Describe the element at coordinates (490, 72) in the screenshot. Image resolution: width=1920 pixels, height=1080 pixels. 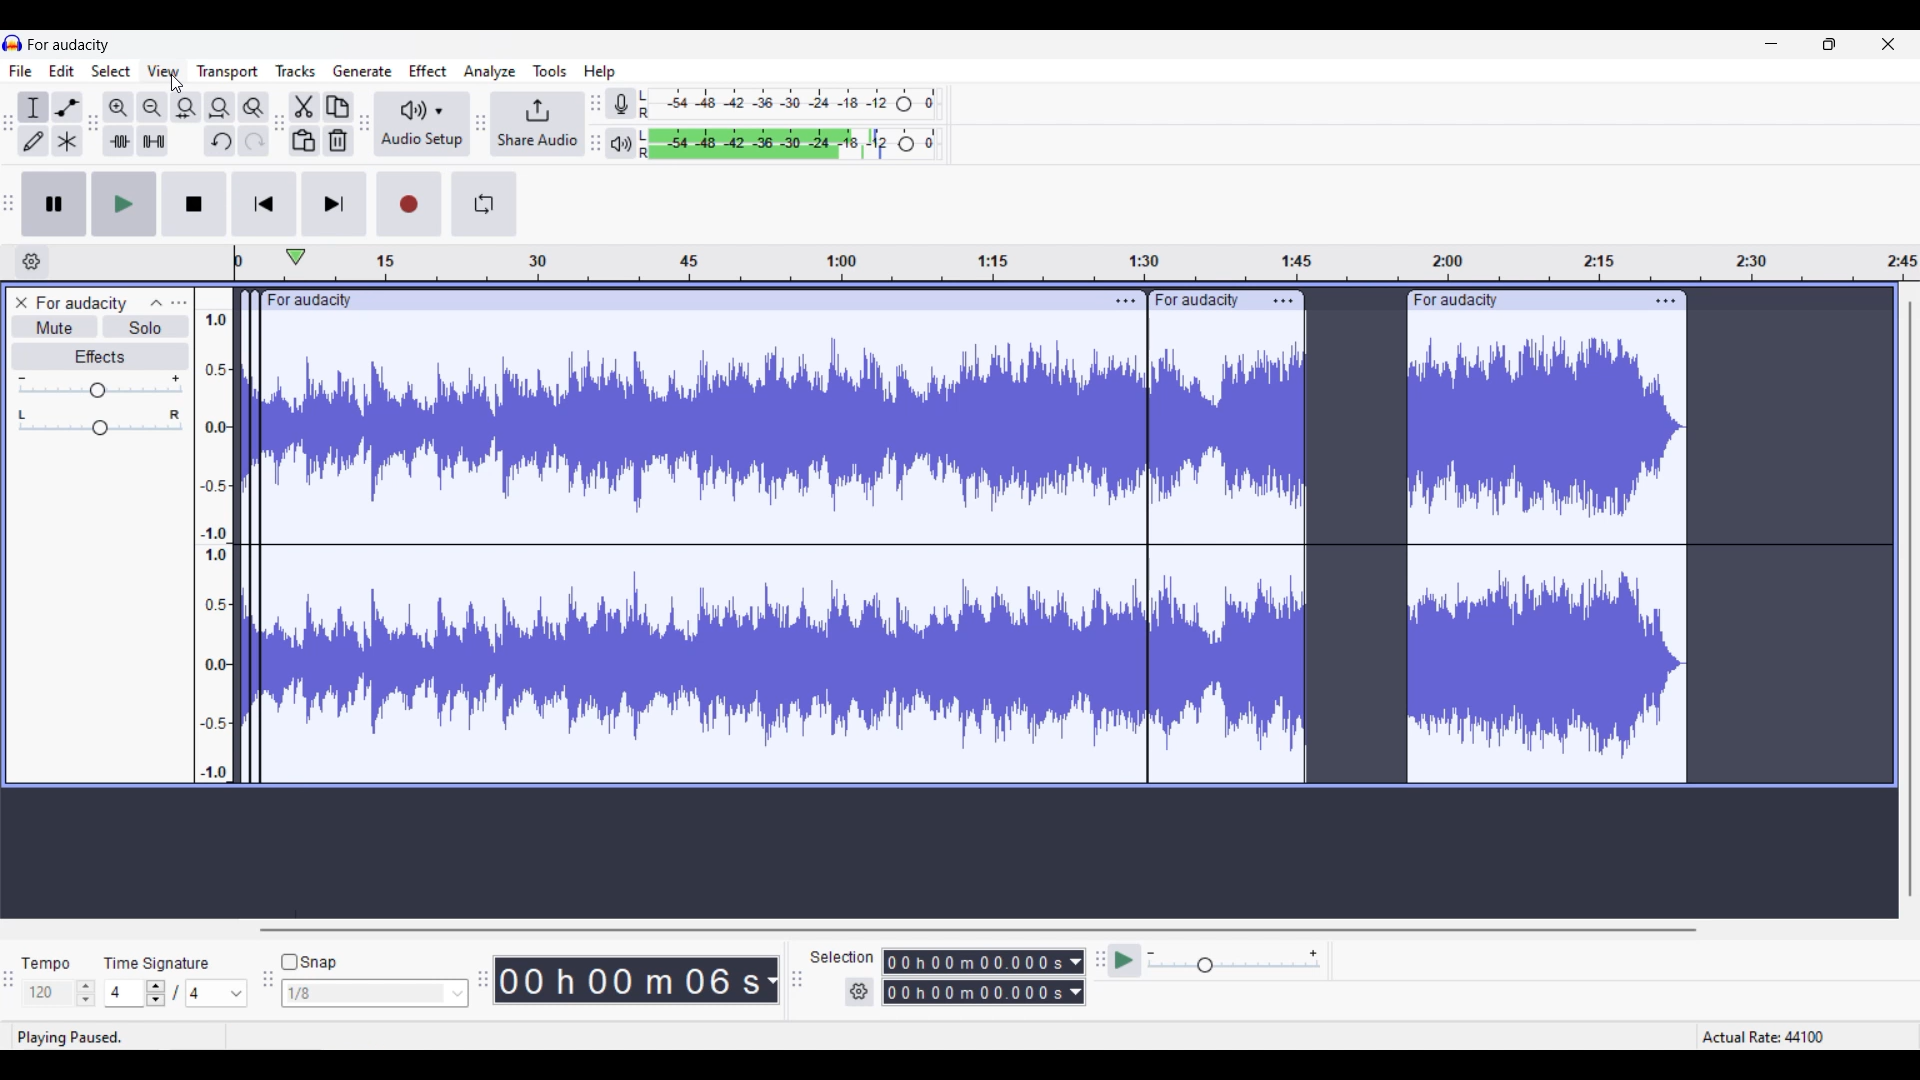
I see `Analyze menu` at that location.